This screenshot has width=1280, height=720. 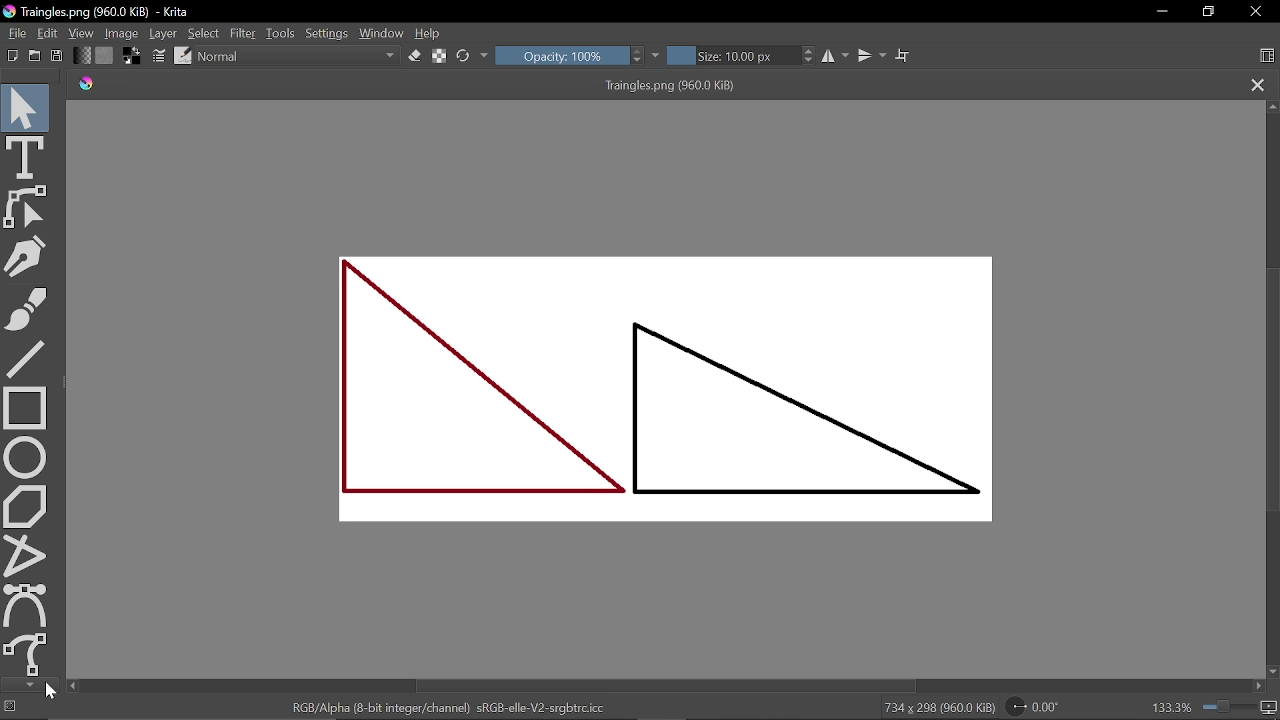 I want to click on cursor, so click(x=52, y=694).